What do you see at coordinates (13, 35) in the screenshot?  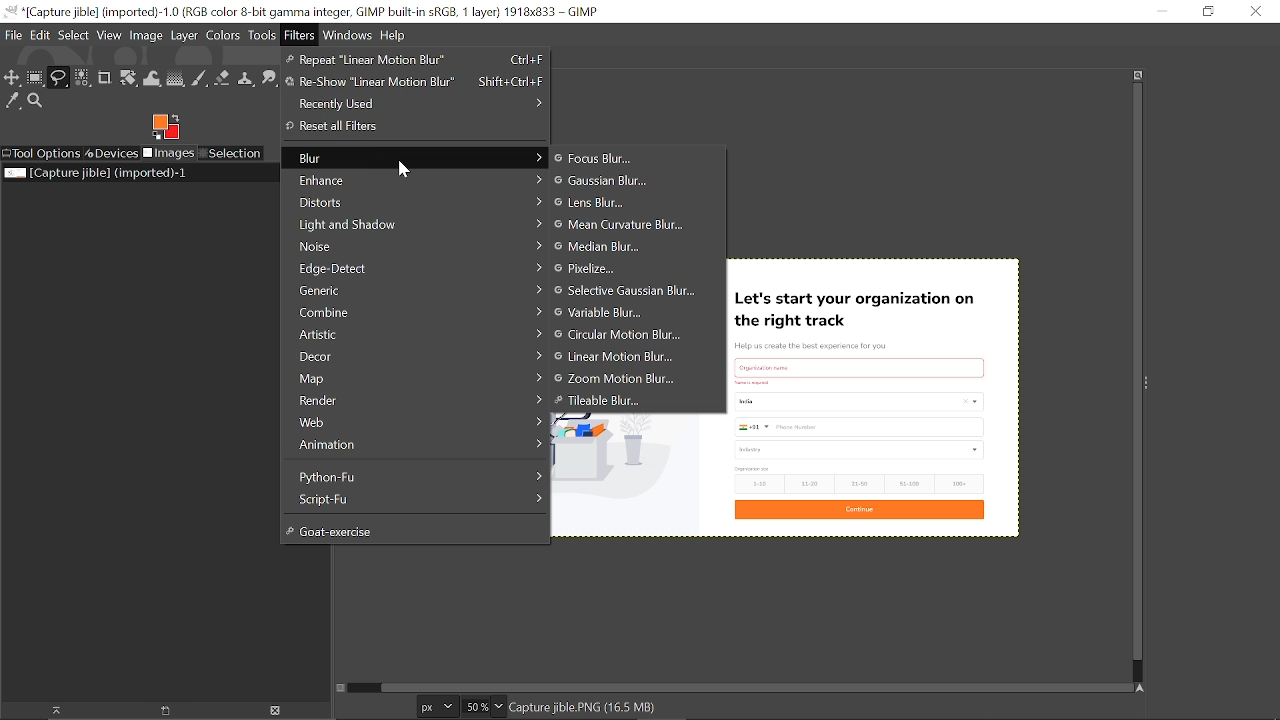 I see `File` at bounding box center [13, 35].